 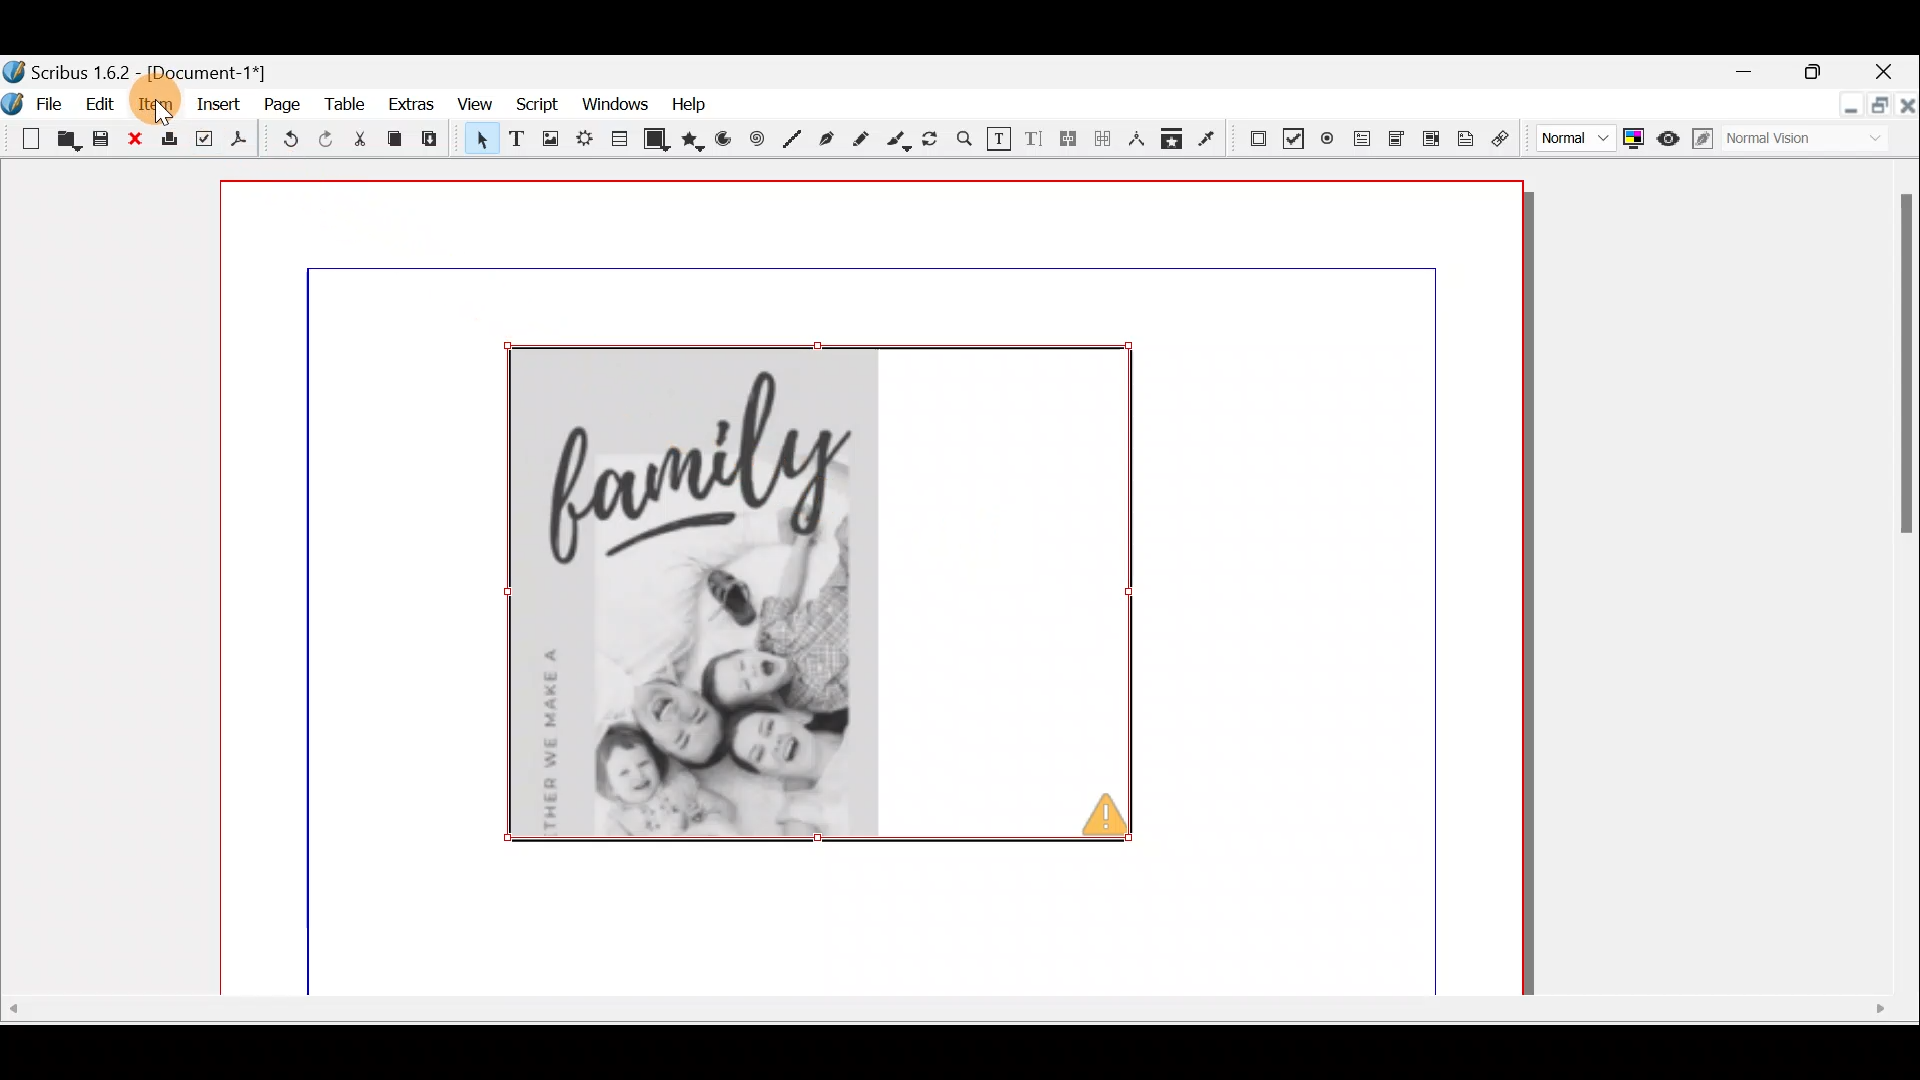 I want to click on Polygon, so click(x=695, y=137).